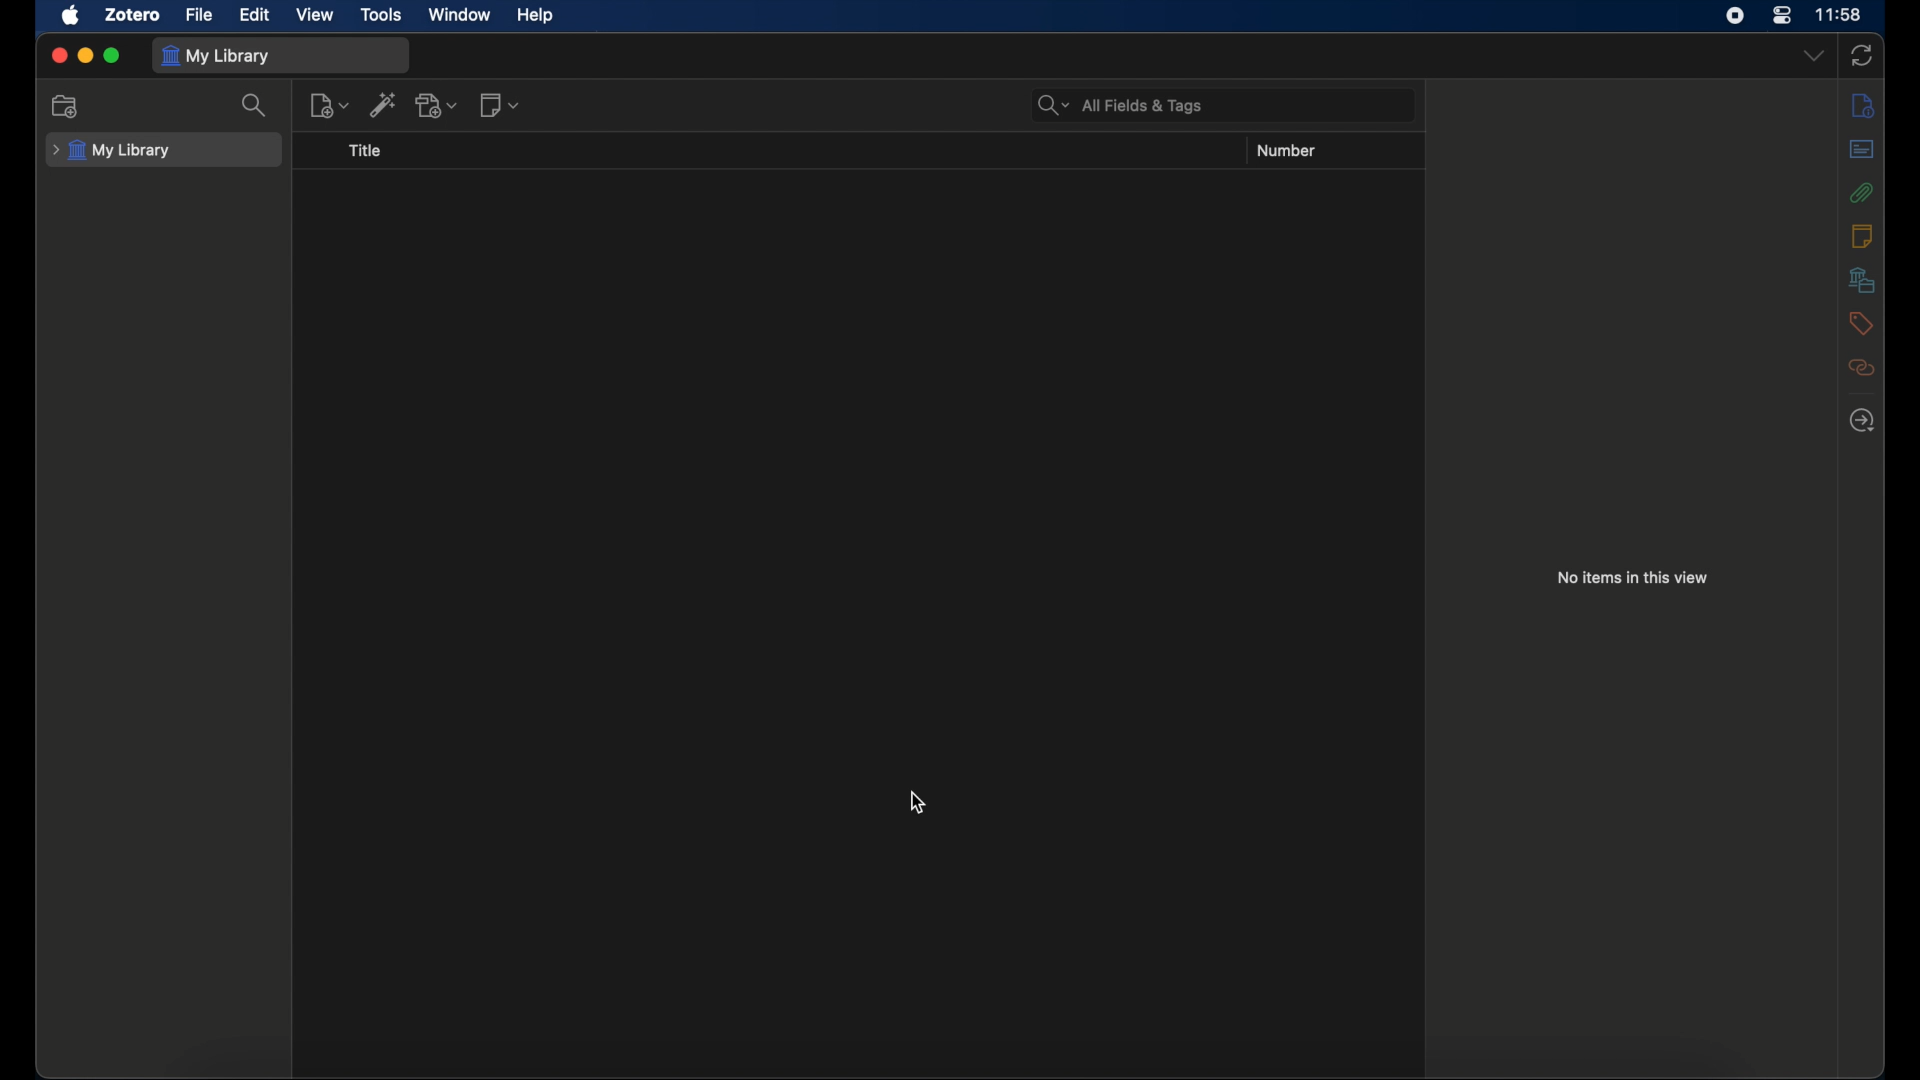  What do you see at coordinates (199, 14) in the screenshot?
I see `file` at bounding box center [199, 14].